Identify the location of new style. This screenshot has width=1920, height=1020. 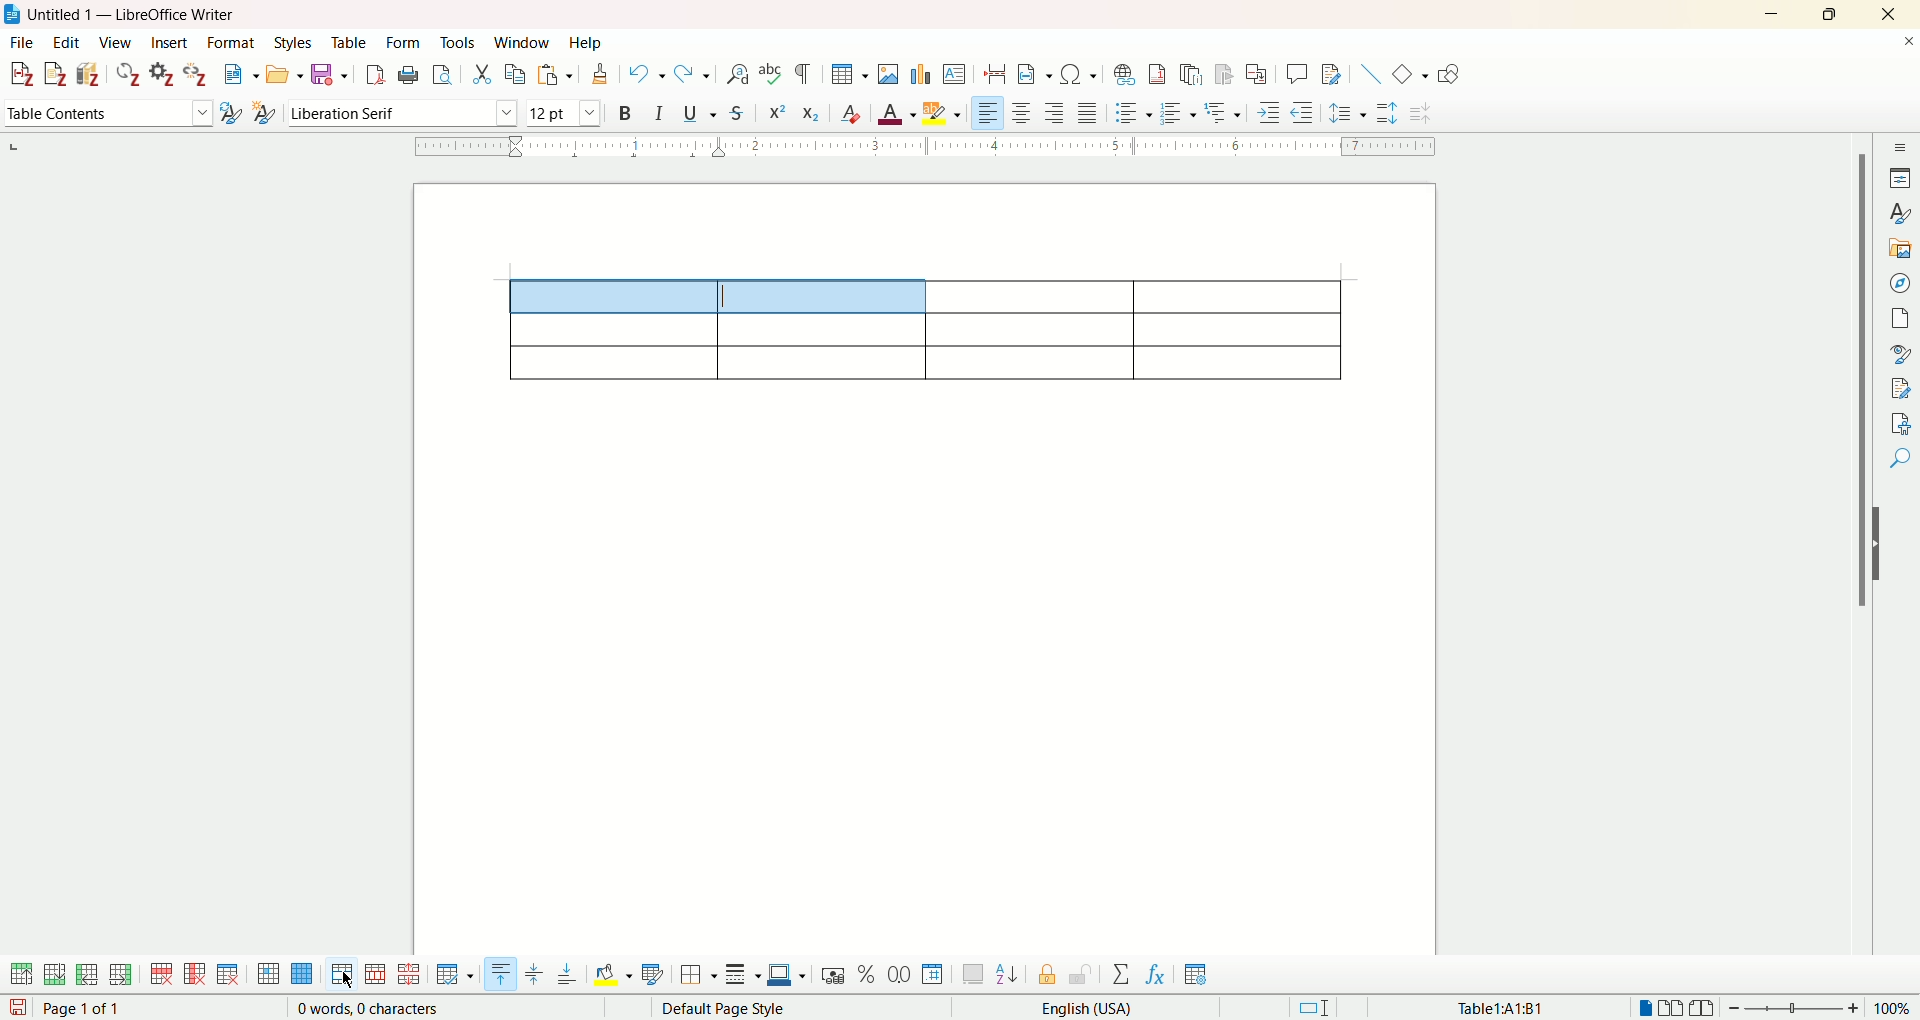
(261, 112).